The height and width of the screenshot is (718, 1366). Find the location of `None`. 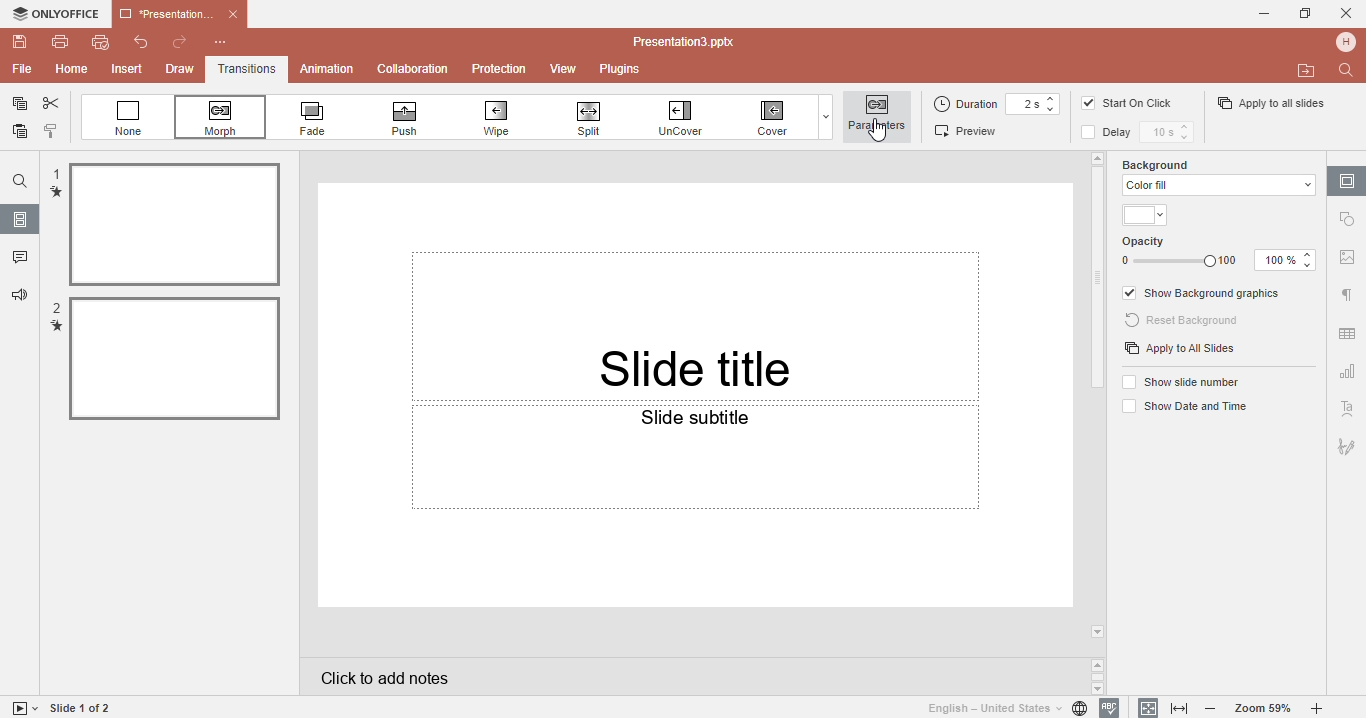

None is located at coordinates (129, 118).